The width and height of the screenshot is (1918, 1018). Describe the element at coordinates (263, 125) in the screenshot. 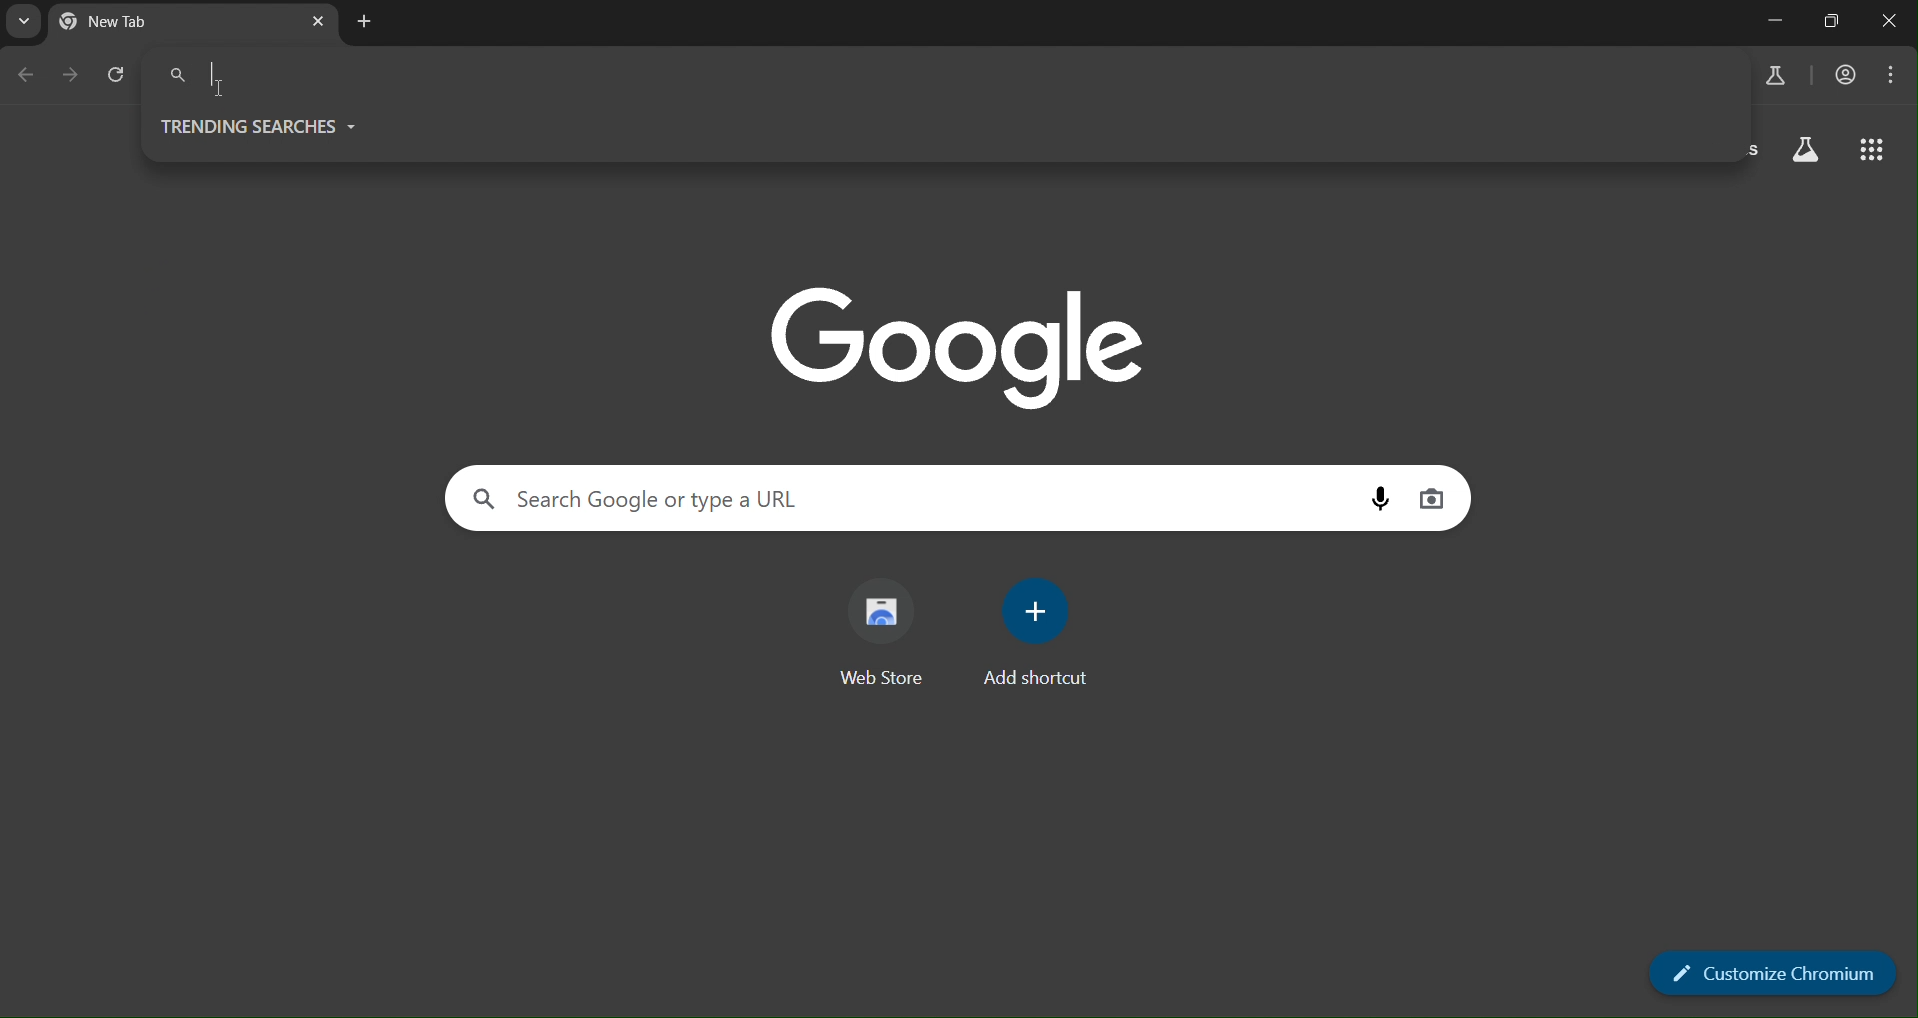

I see `trendingsearches` at that location.